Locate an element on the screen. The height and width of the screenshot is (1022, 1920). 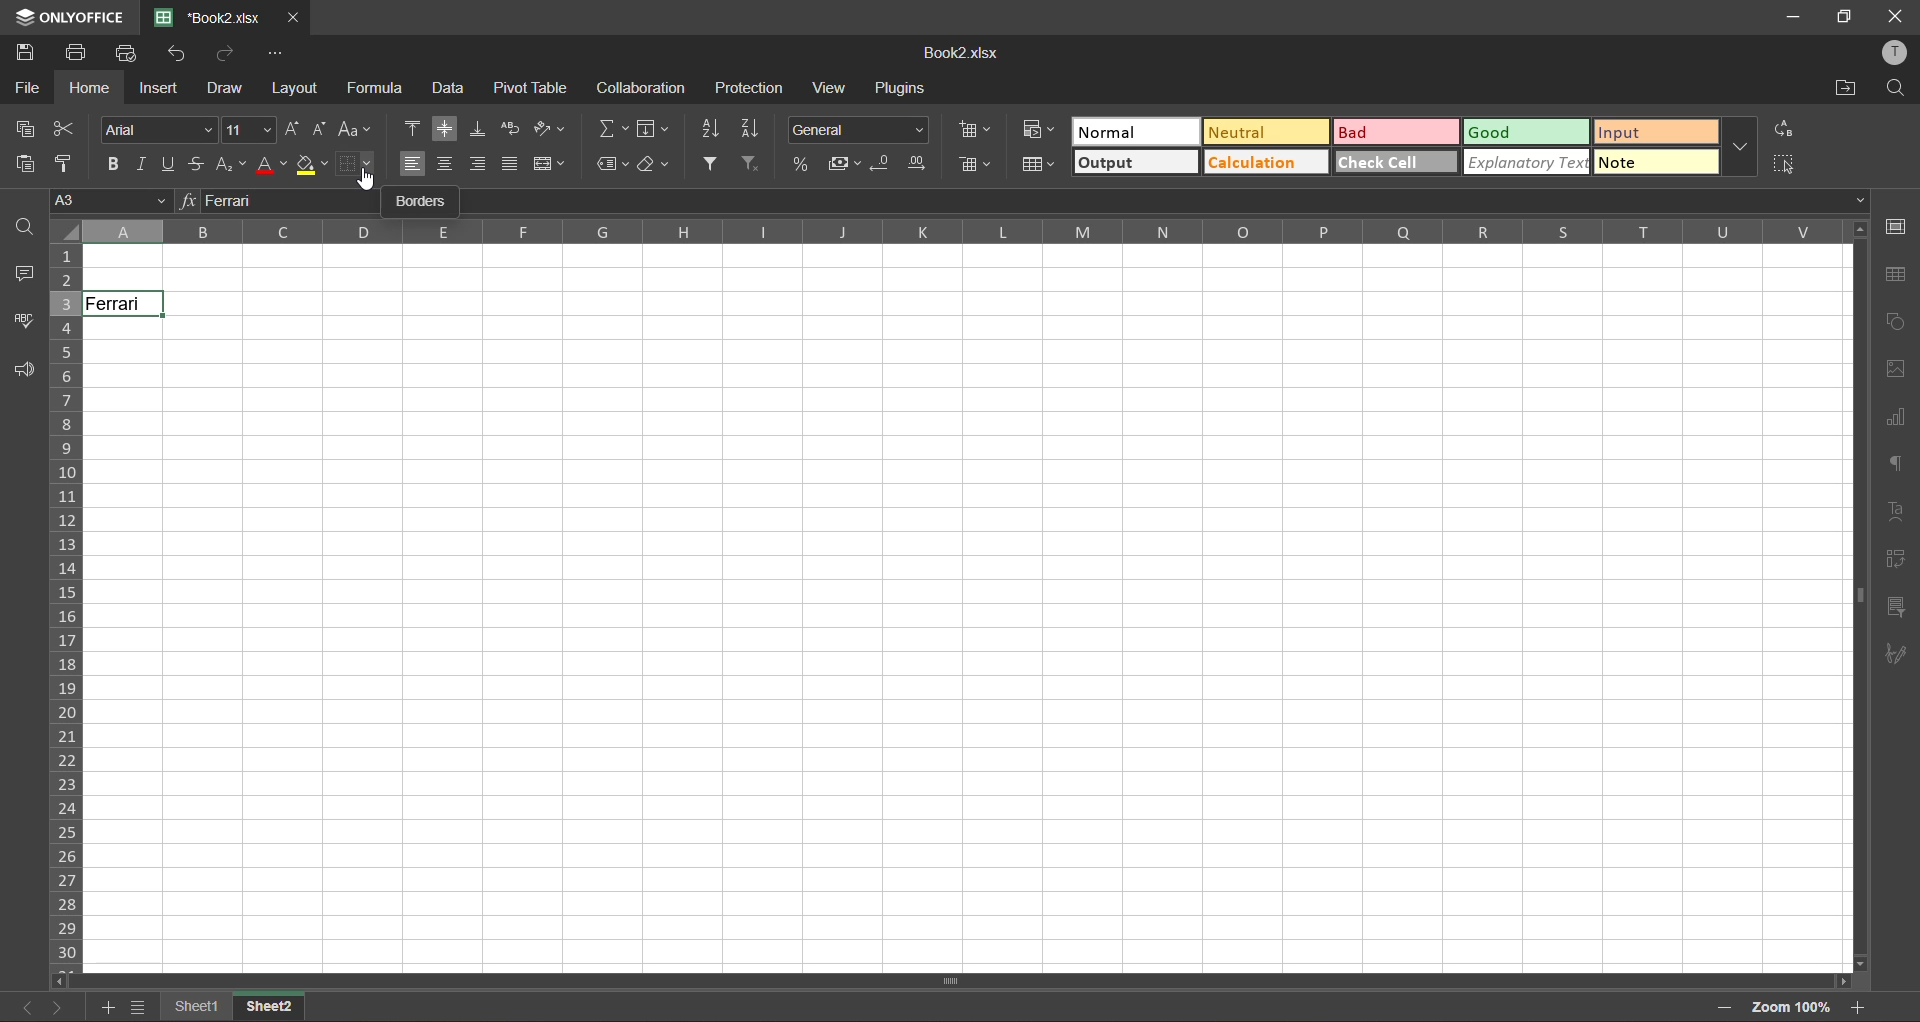
change case is located at coordinates (356, 128).